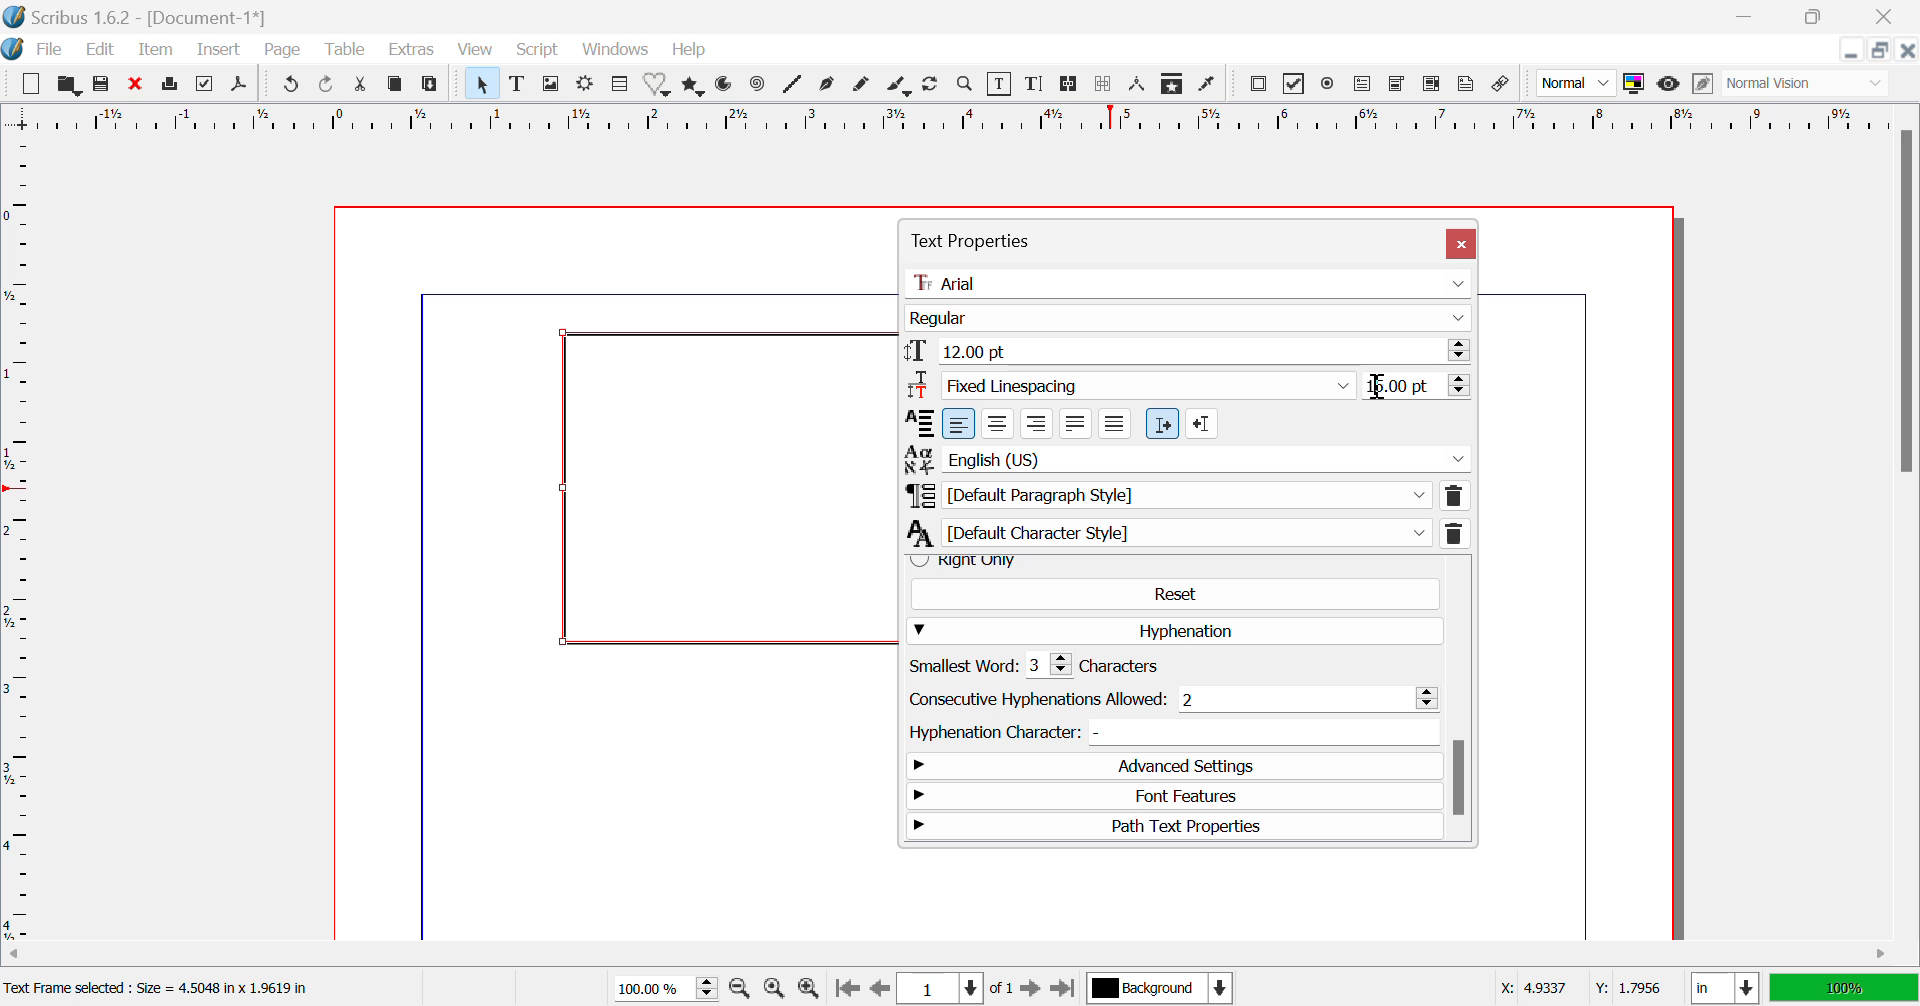 This screenshot has width=1920, height=1006. Describe the element at coordinates (1090, 237) in the screenshot. I see `Text Properties` at that location.